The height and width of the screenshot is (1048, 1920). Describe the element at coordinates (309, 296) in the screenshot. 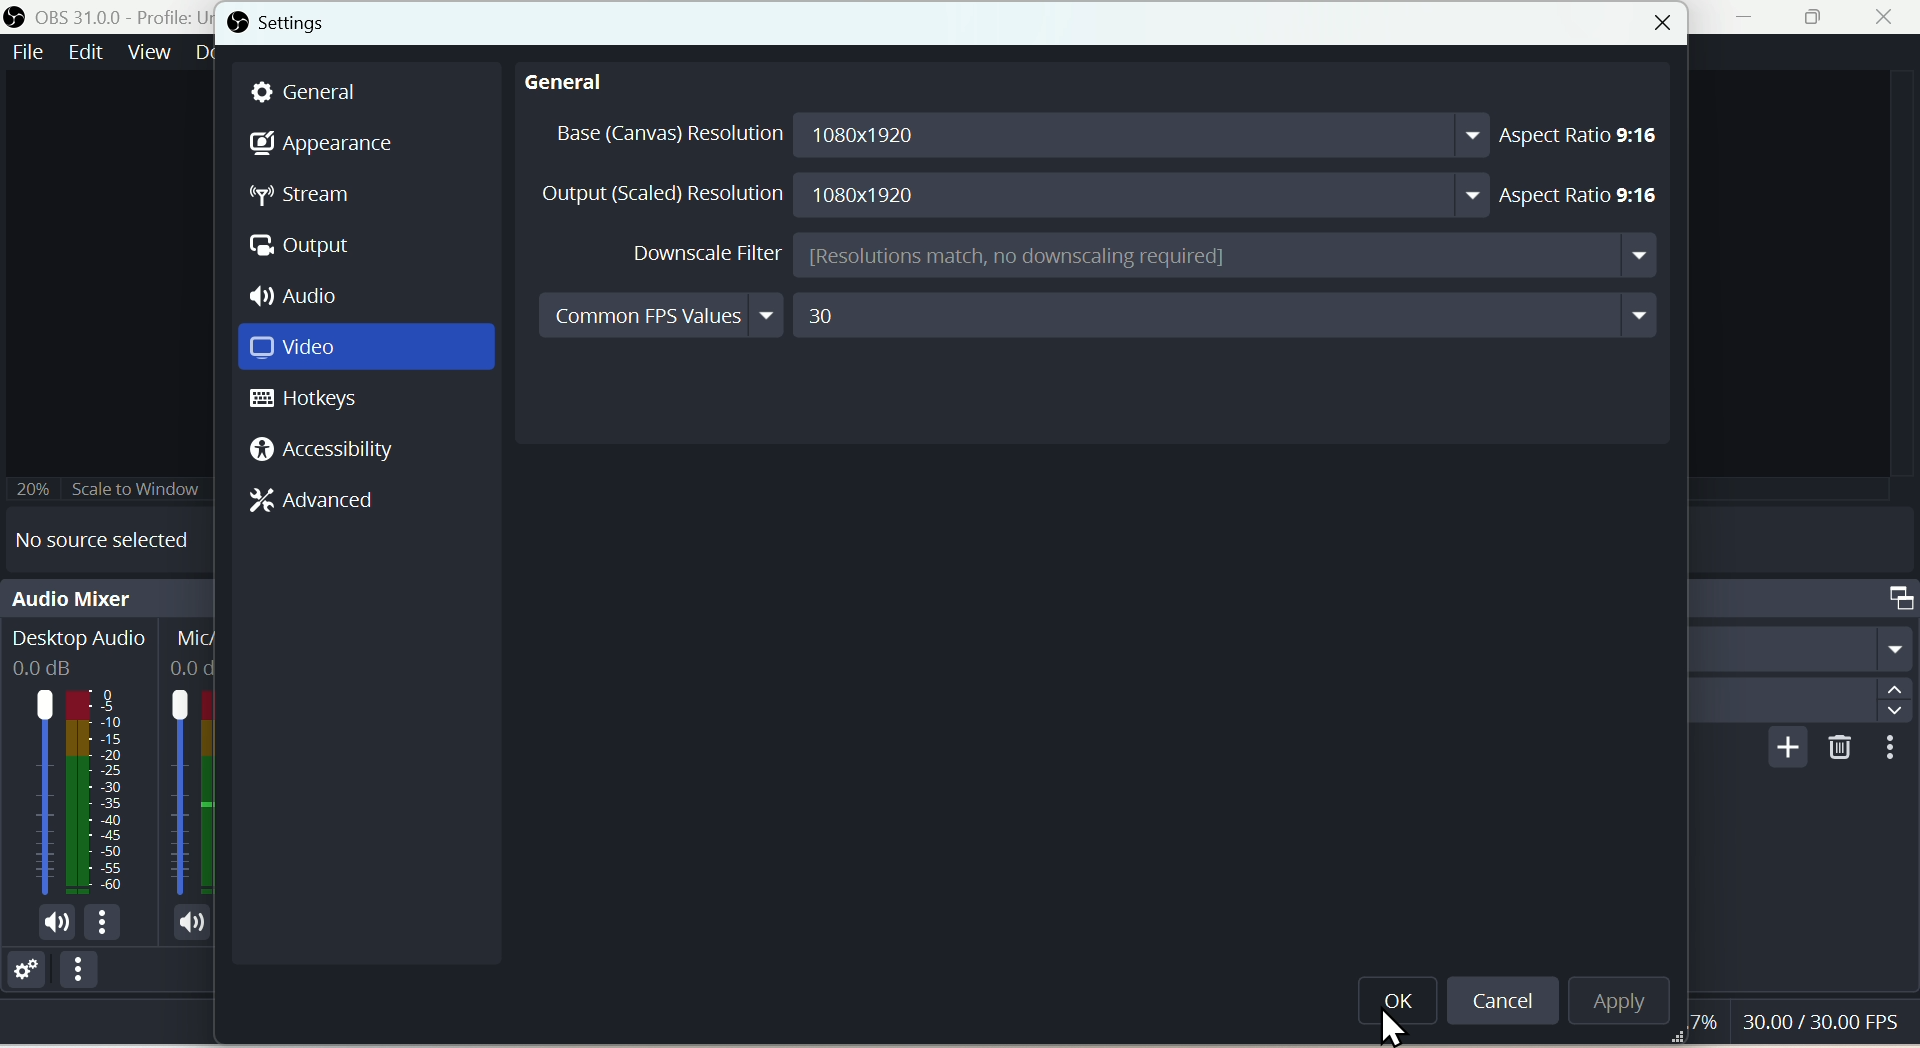

I see `Audio` at that location.